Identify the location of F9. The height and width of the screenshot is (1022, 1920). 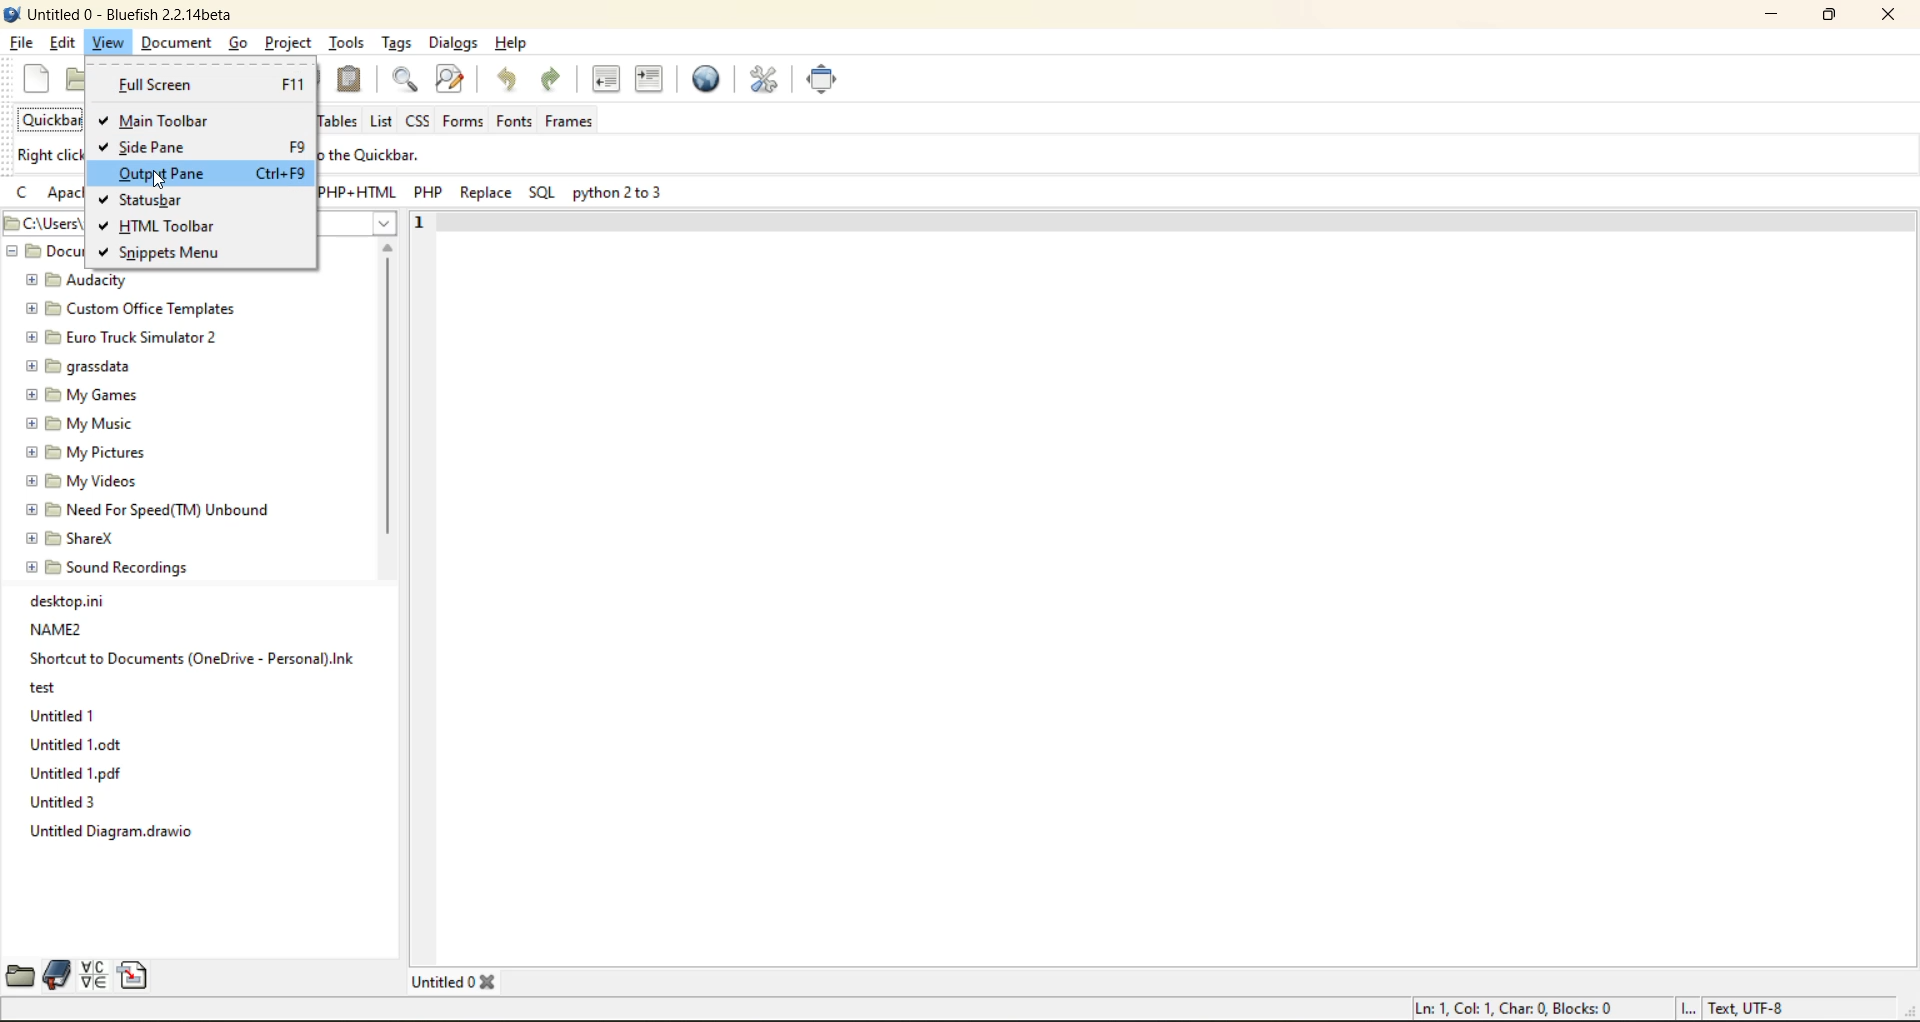
(299, 147).